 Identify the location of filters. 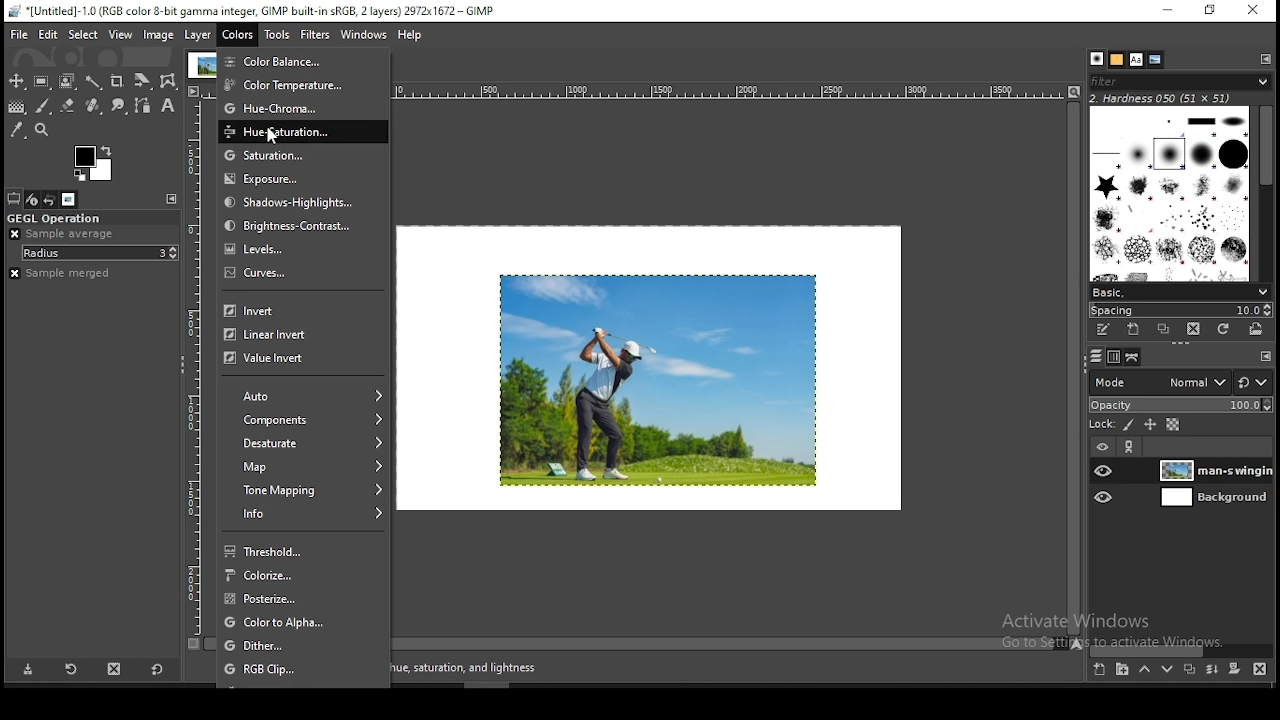
(314, 35).